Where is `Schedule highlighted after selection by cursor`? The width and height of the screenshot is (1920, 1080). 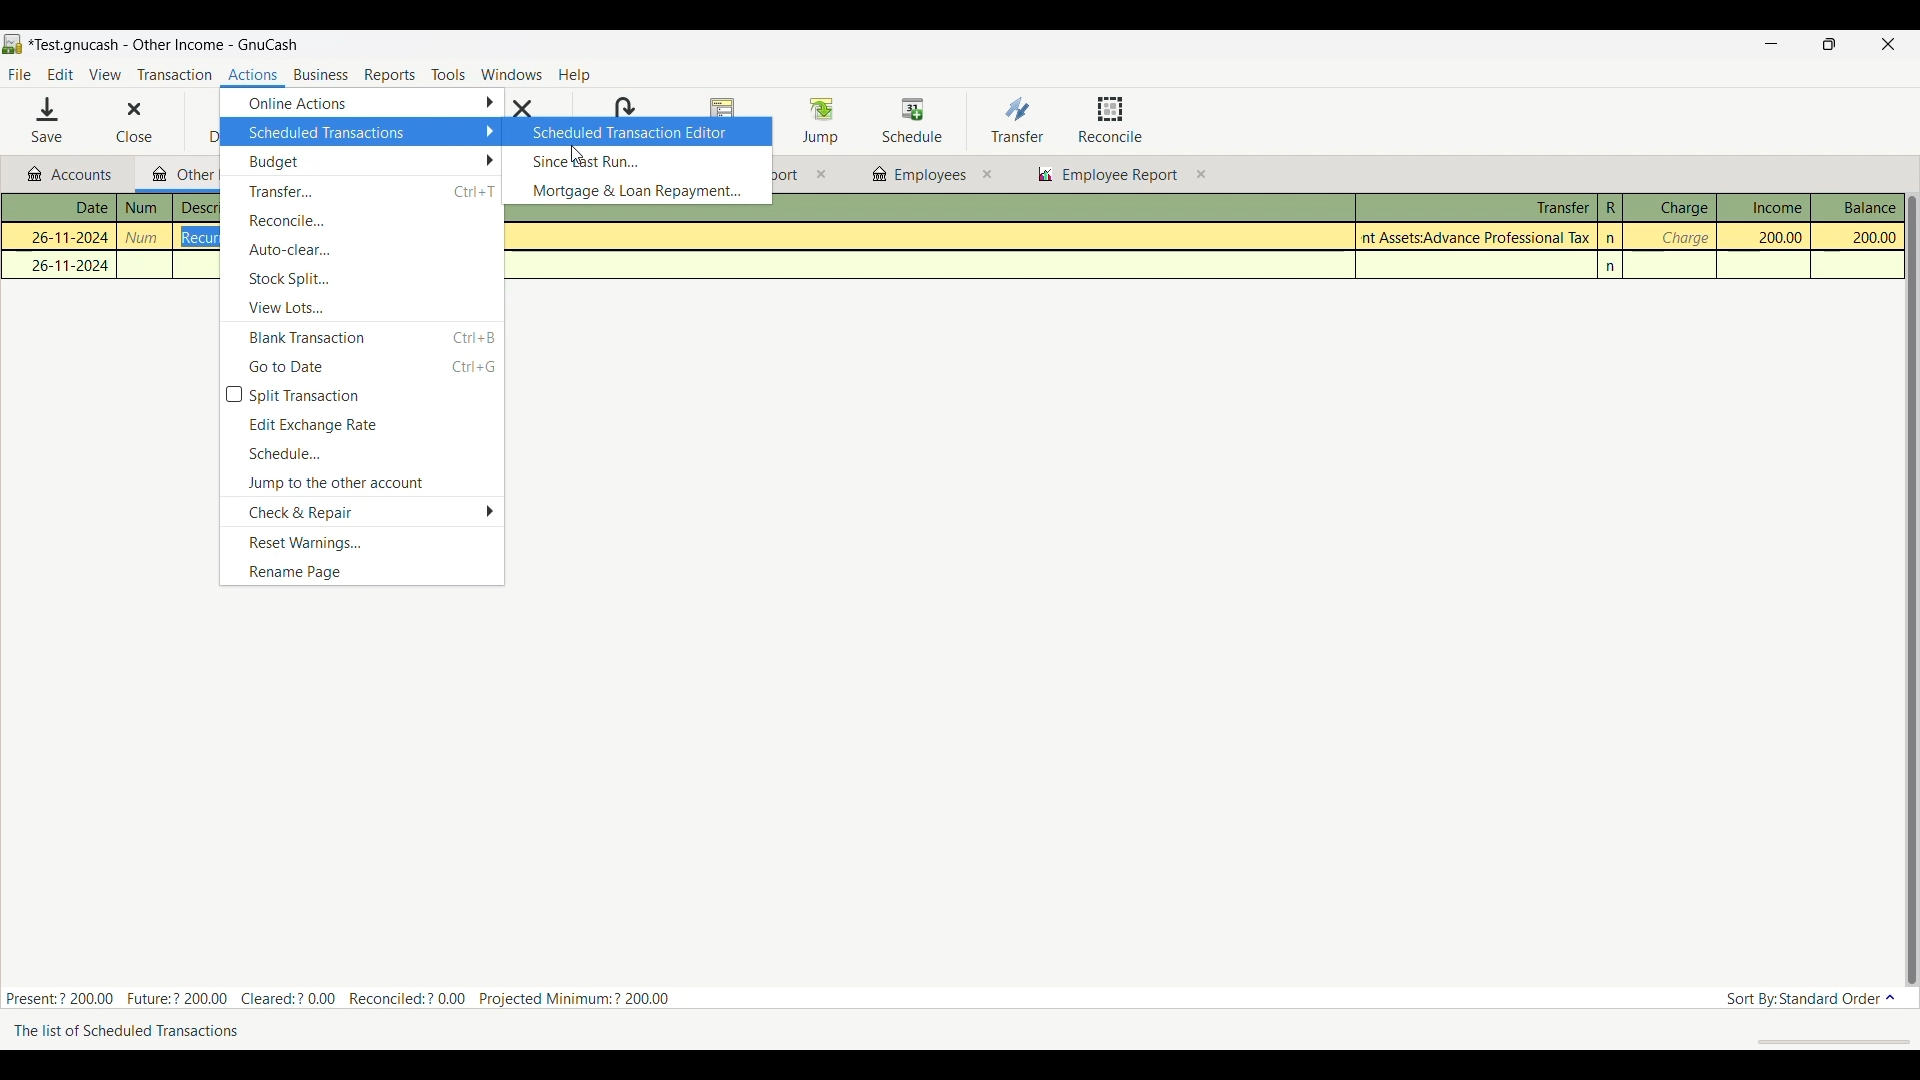 Schedule highlighted after selection by cursor is located at coordinates (913, 122).